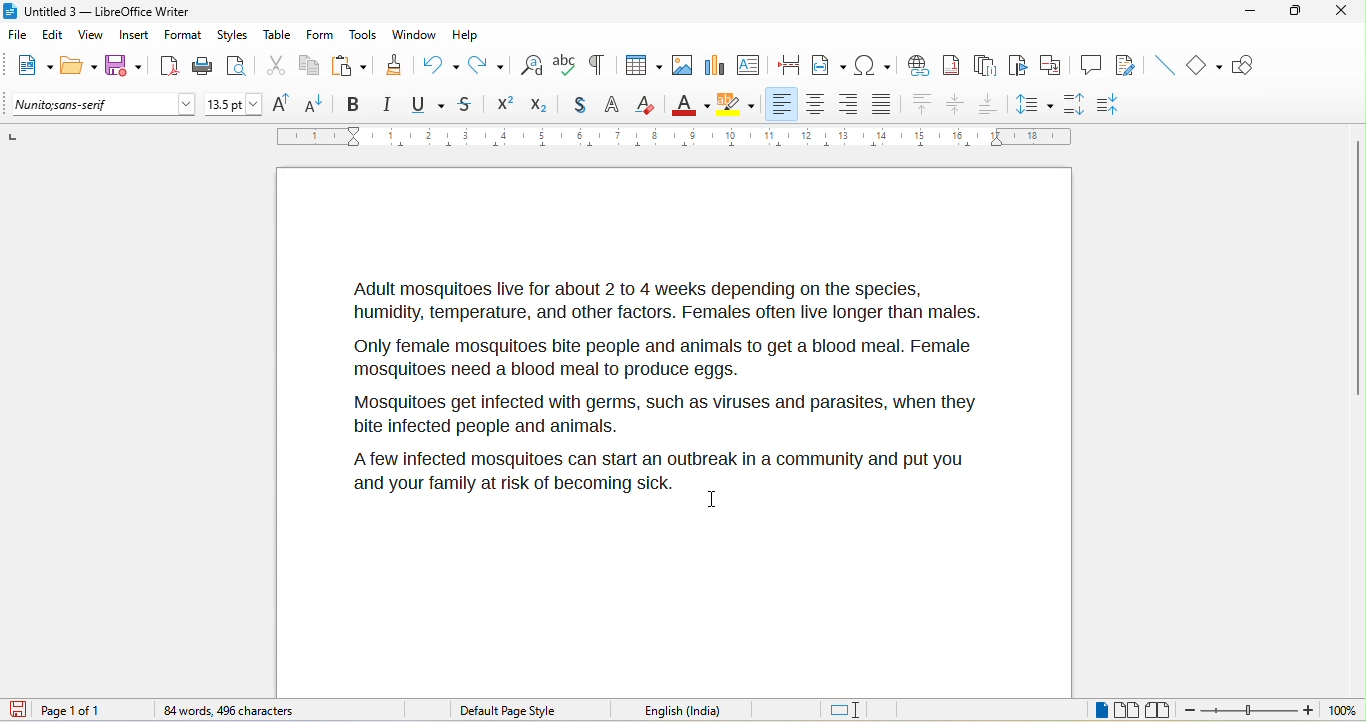  Describe the element at coordinates (748, 64) in the screenshot. I see `text box` at that location.